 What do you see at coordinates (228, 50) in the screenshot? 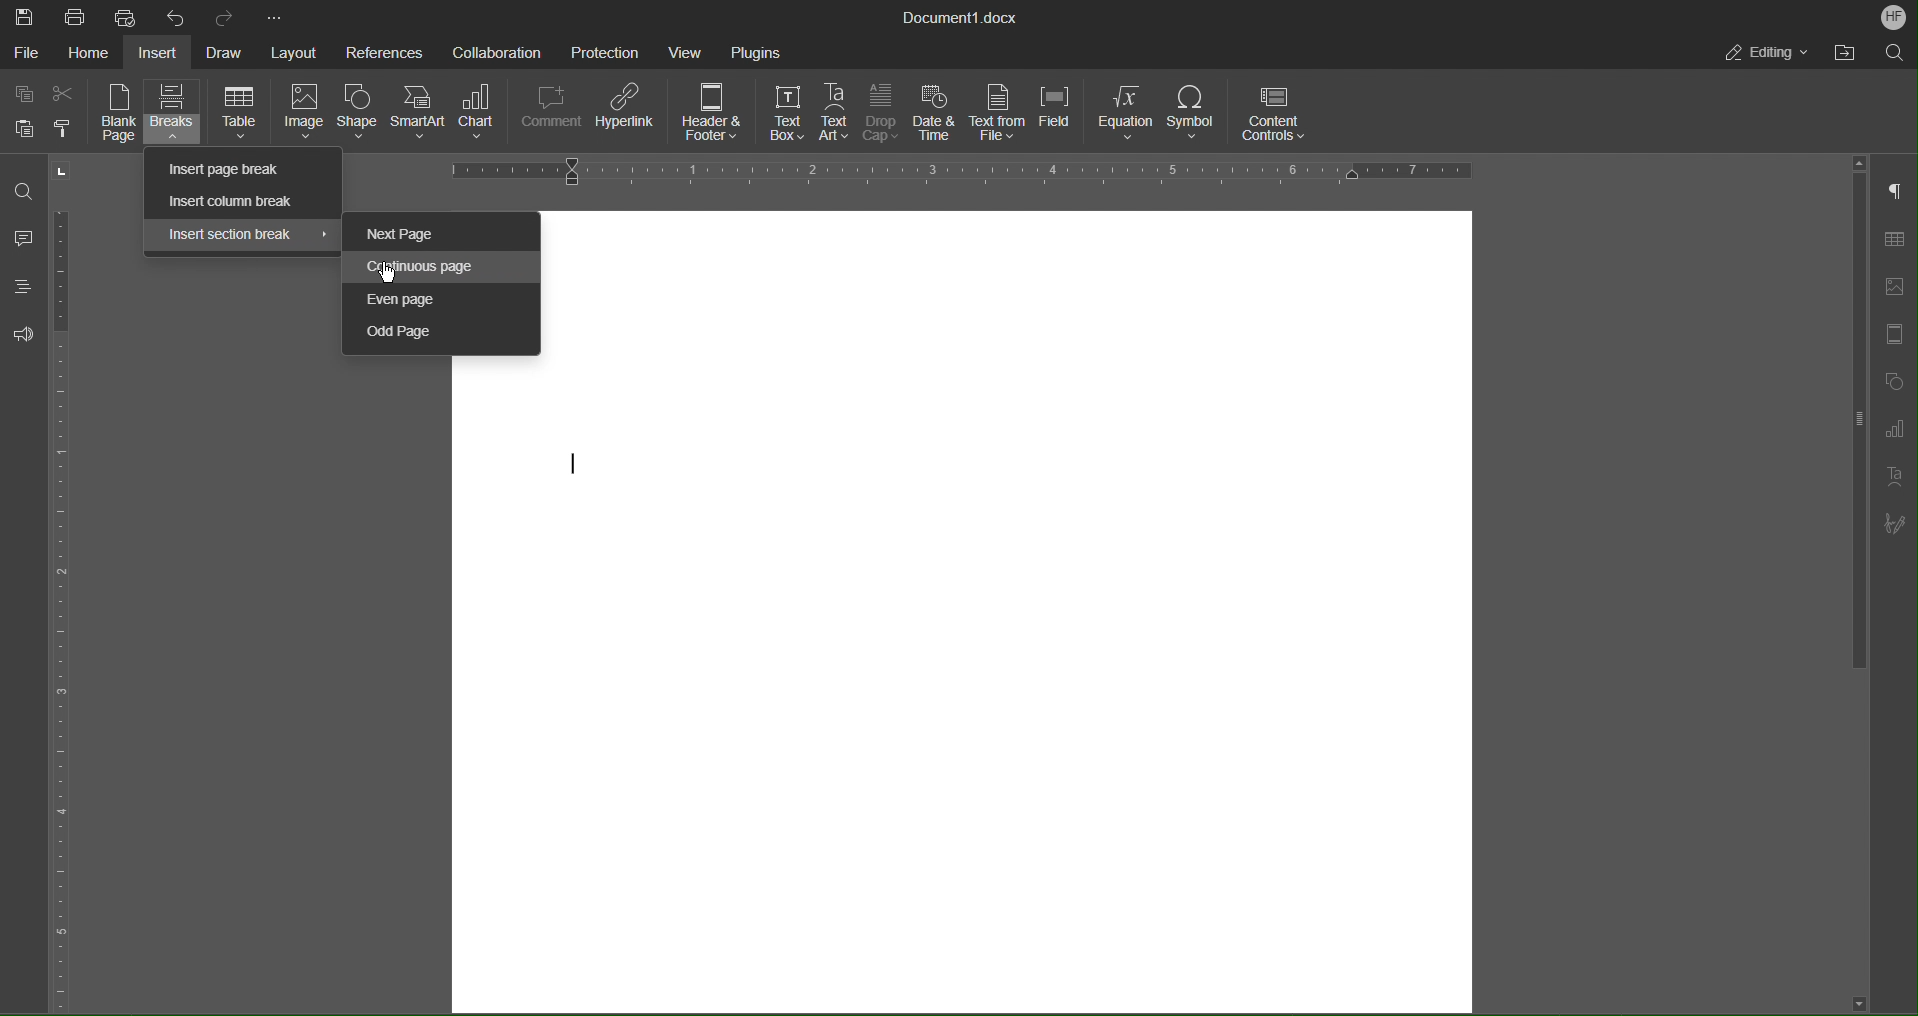
I see `Draw` at bounding box center [228, 50].